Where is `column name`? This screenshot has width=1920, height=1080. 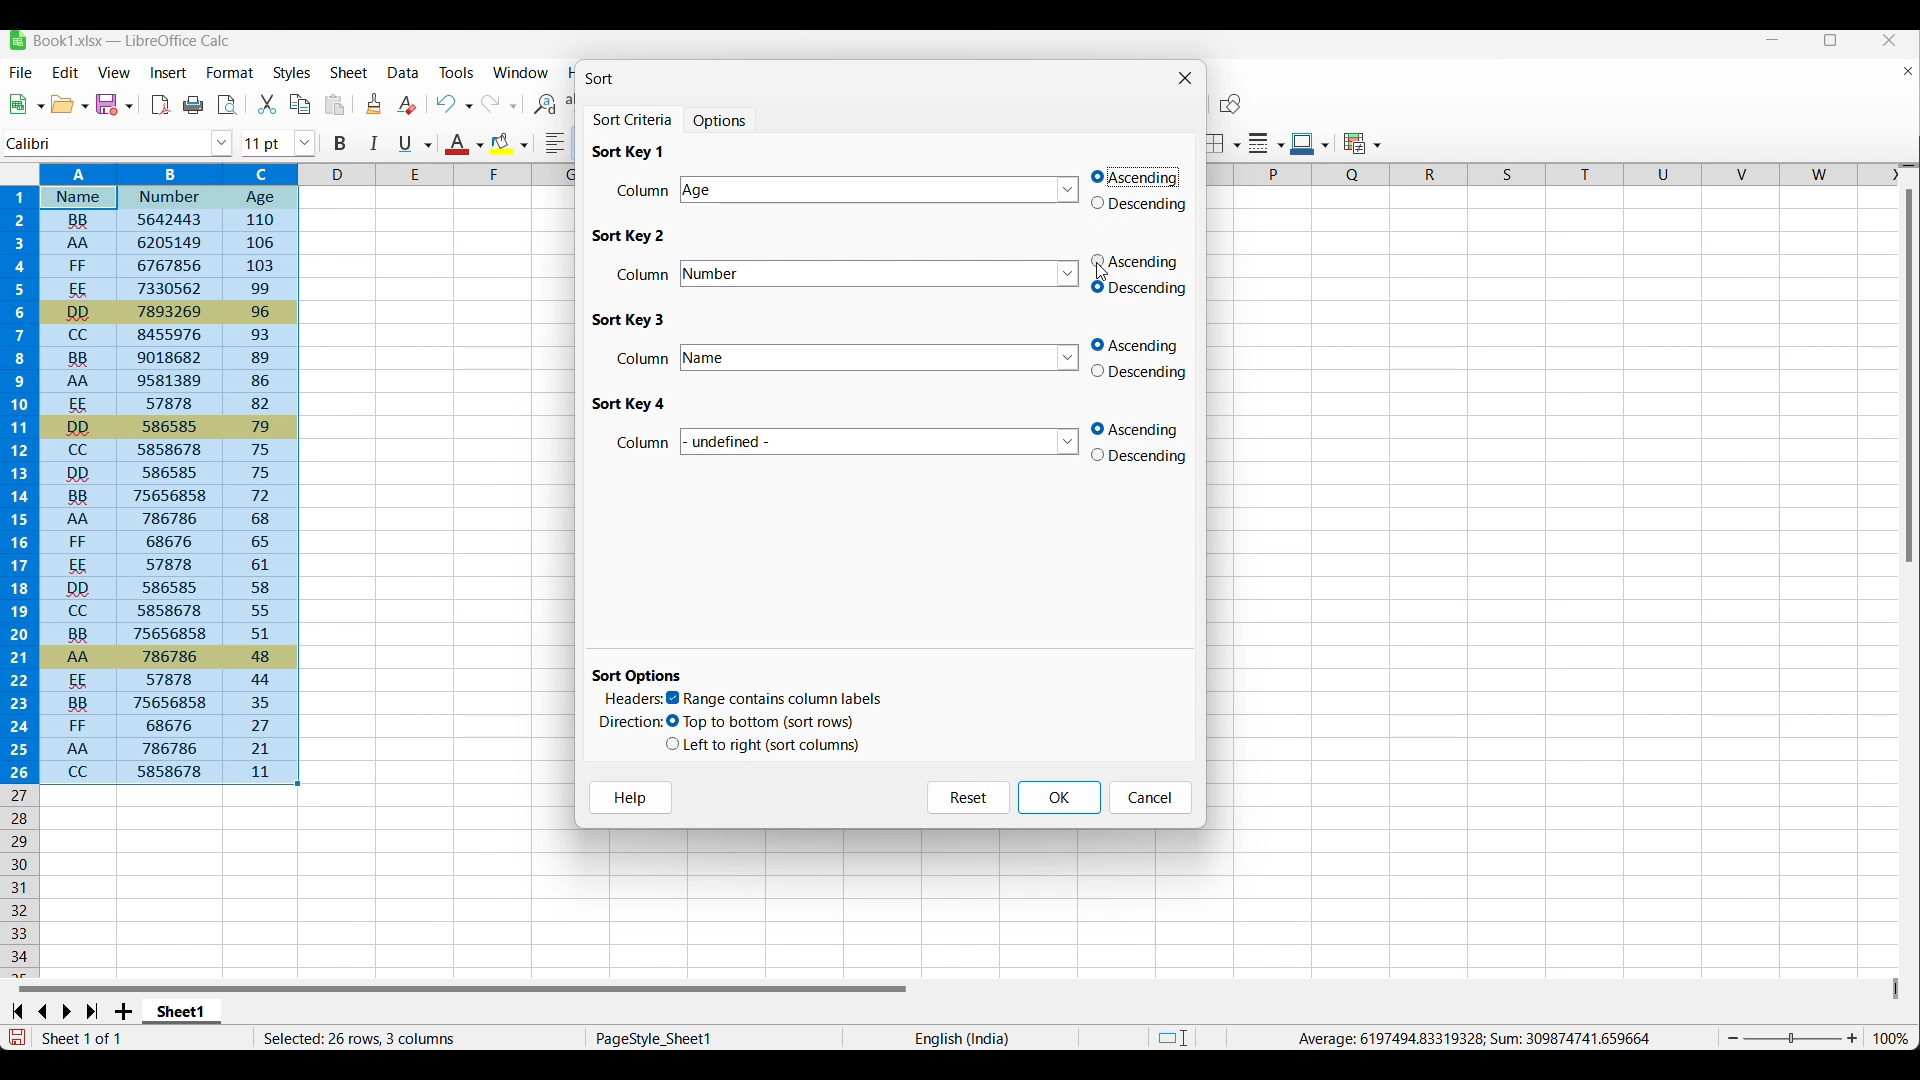
column name is located at coordinates (886, 356).